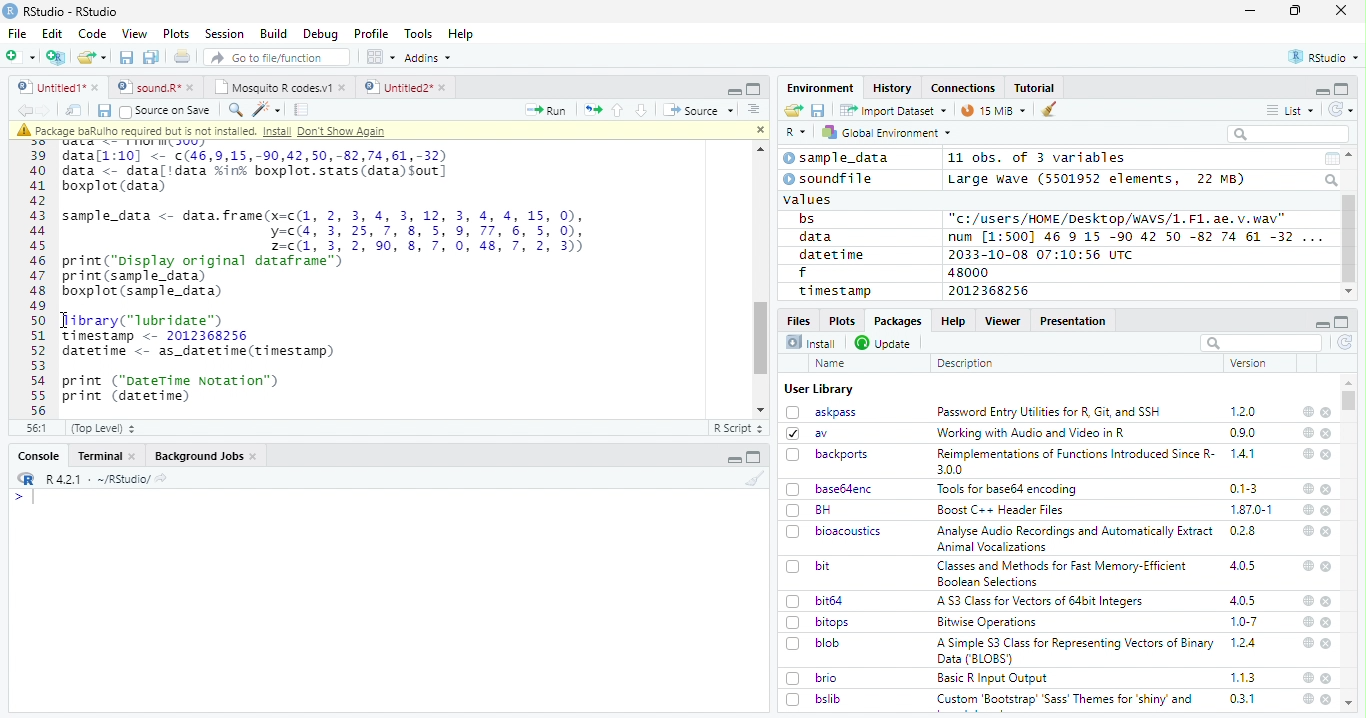 This screenshot has width=1366, height=718. I want to click on 48000, so click(966, 272).